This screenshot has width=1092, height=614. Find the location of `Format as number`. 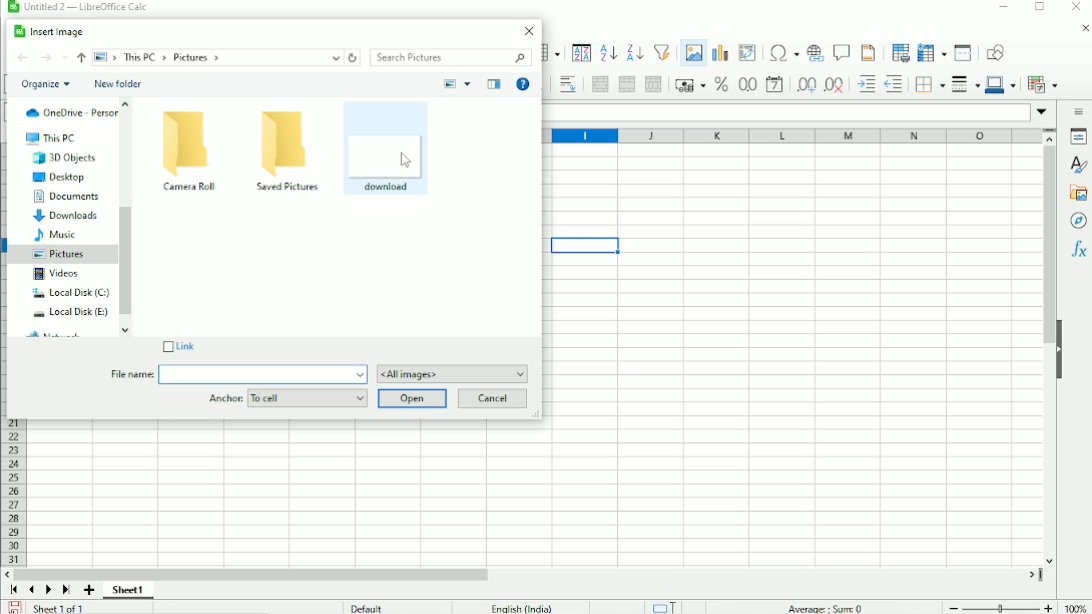

Format as number is located at coordinates (745, 85).